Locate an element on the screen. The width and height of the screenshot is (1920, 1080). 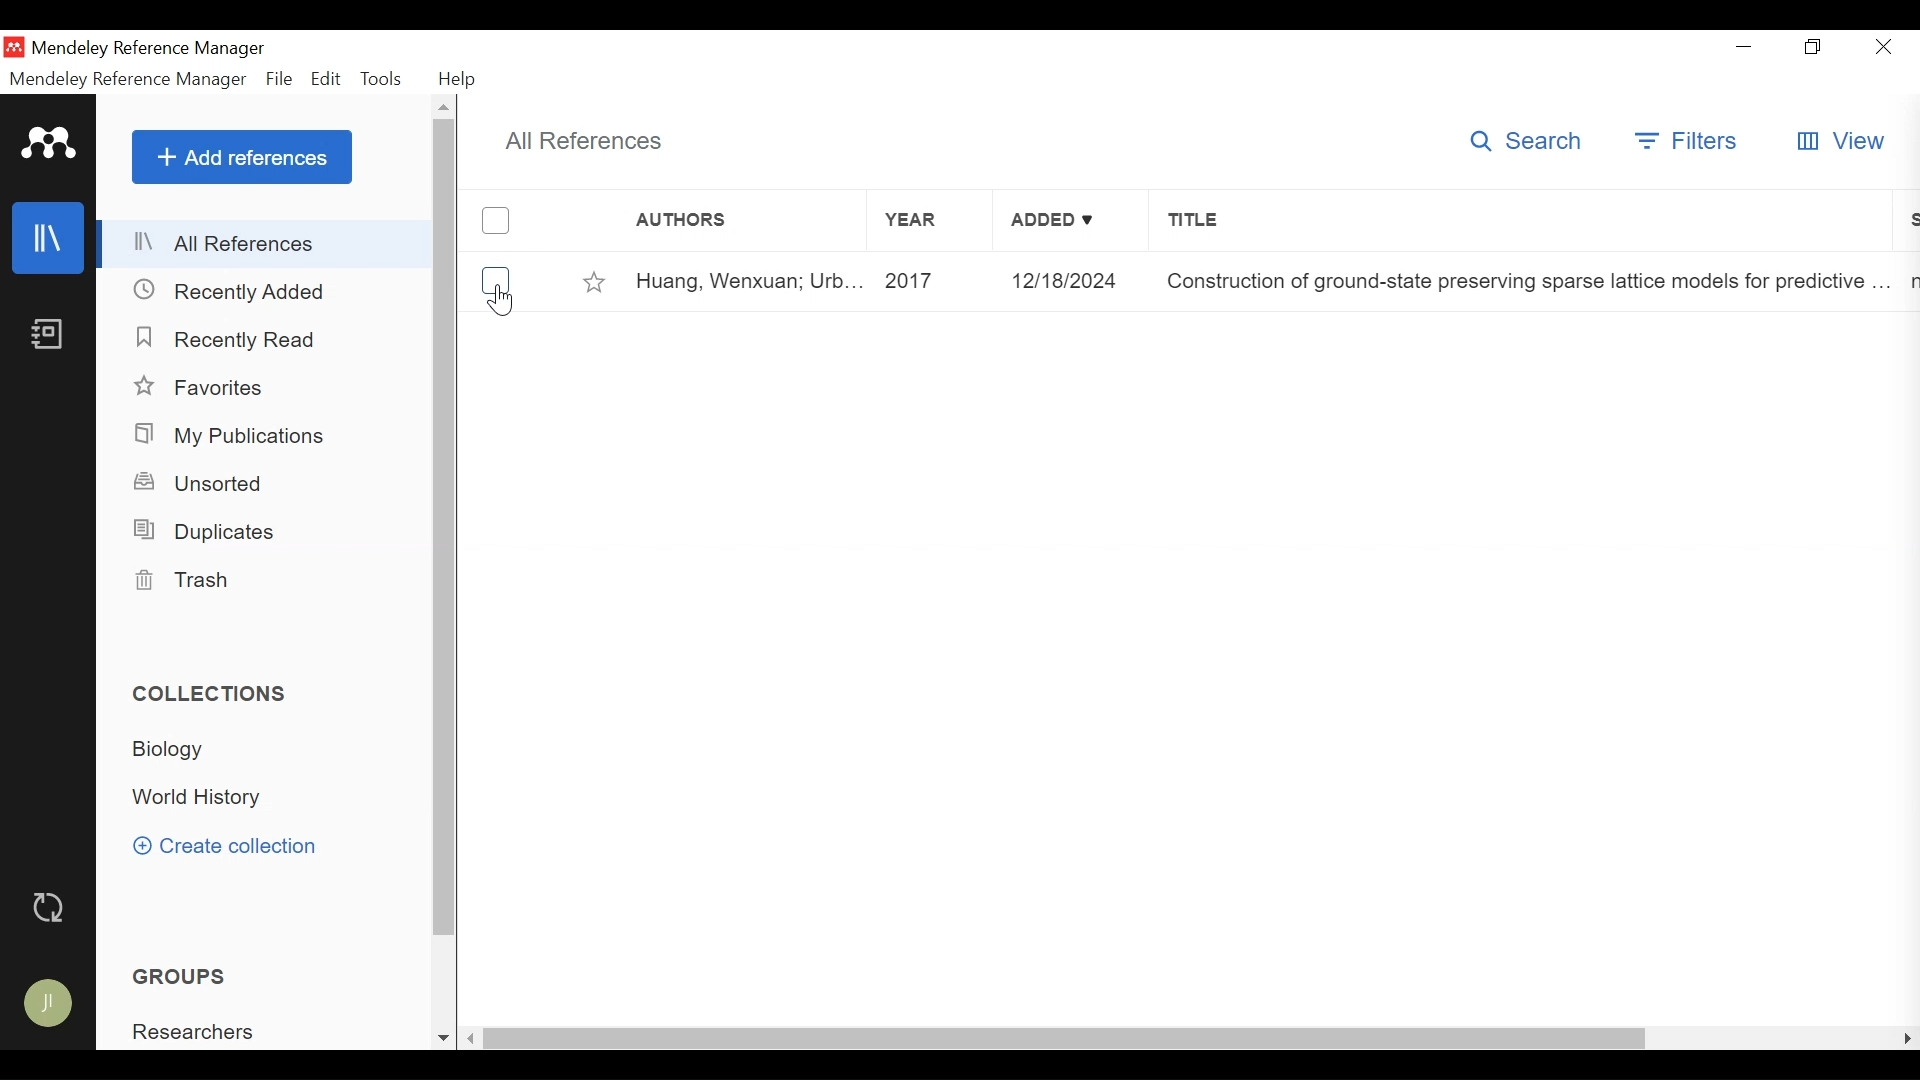
Author is located at coordinates (749, 283).